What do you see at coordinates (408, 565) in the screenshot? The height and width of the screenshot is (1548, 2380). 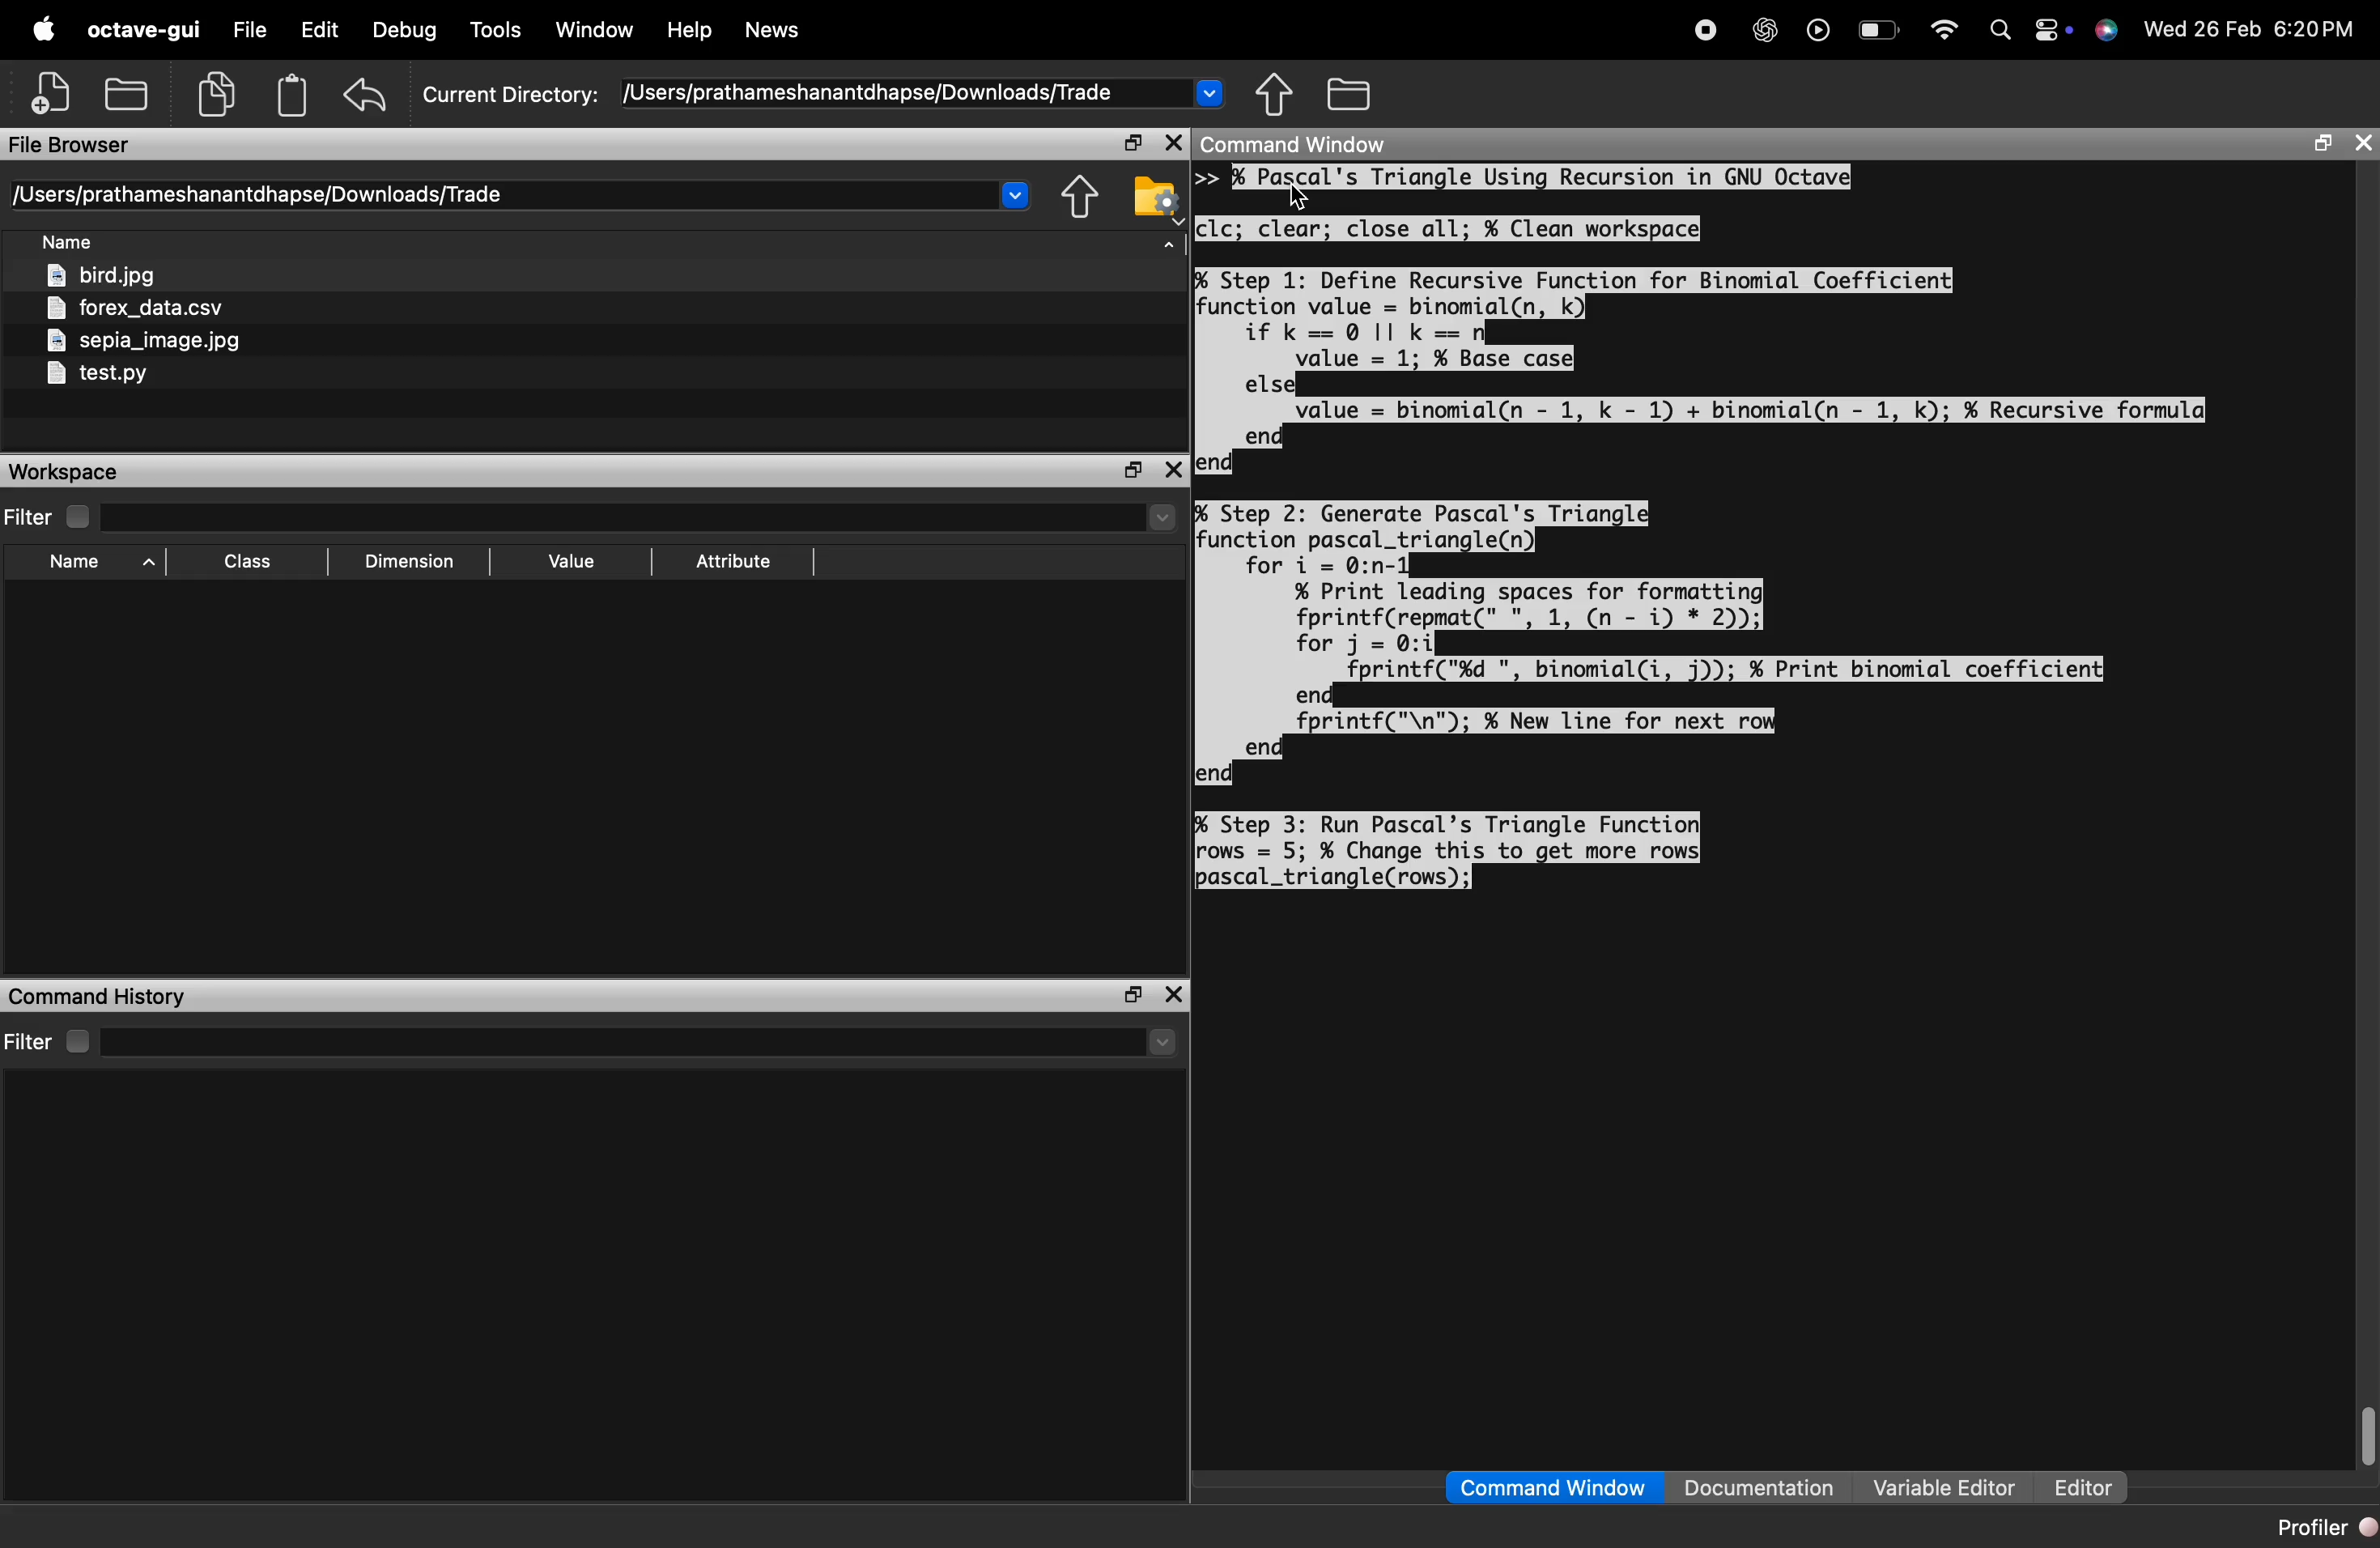 I see `Dimension` at bounding box center [408, 565].